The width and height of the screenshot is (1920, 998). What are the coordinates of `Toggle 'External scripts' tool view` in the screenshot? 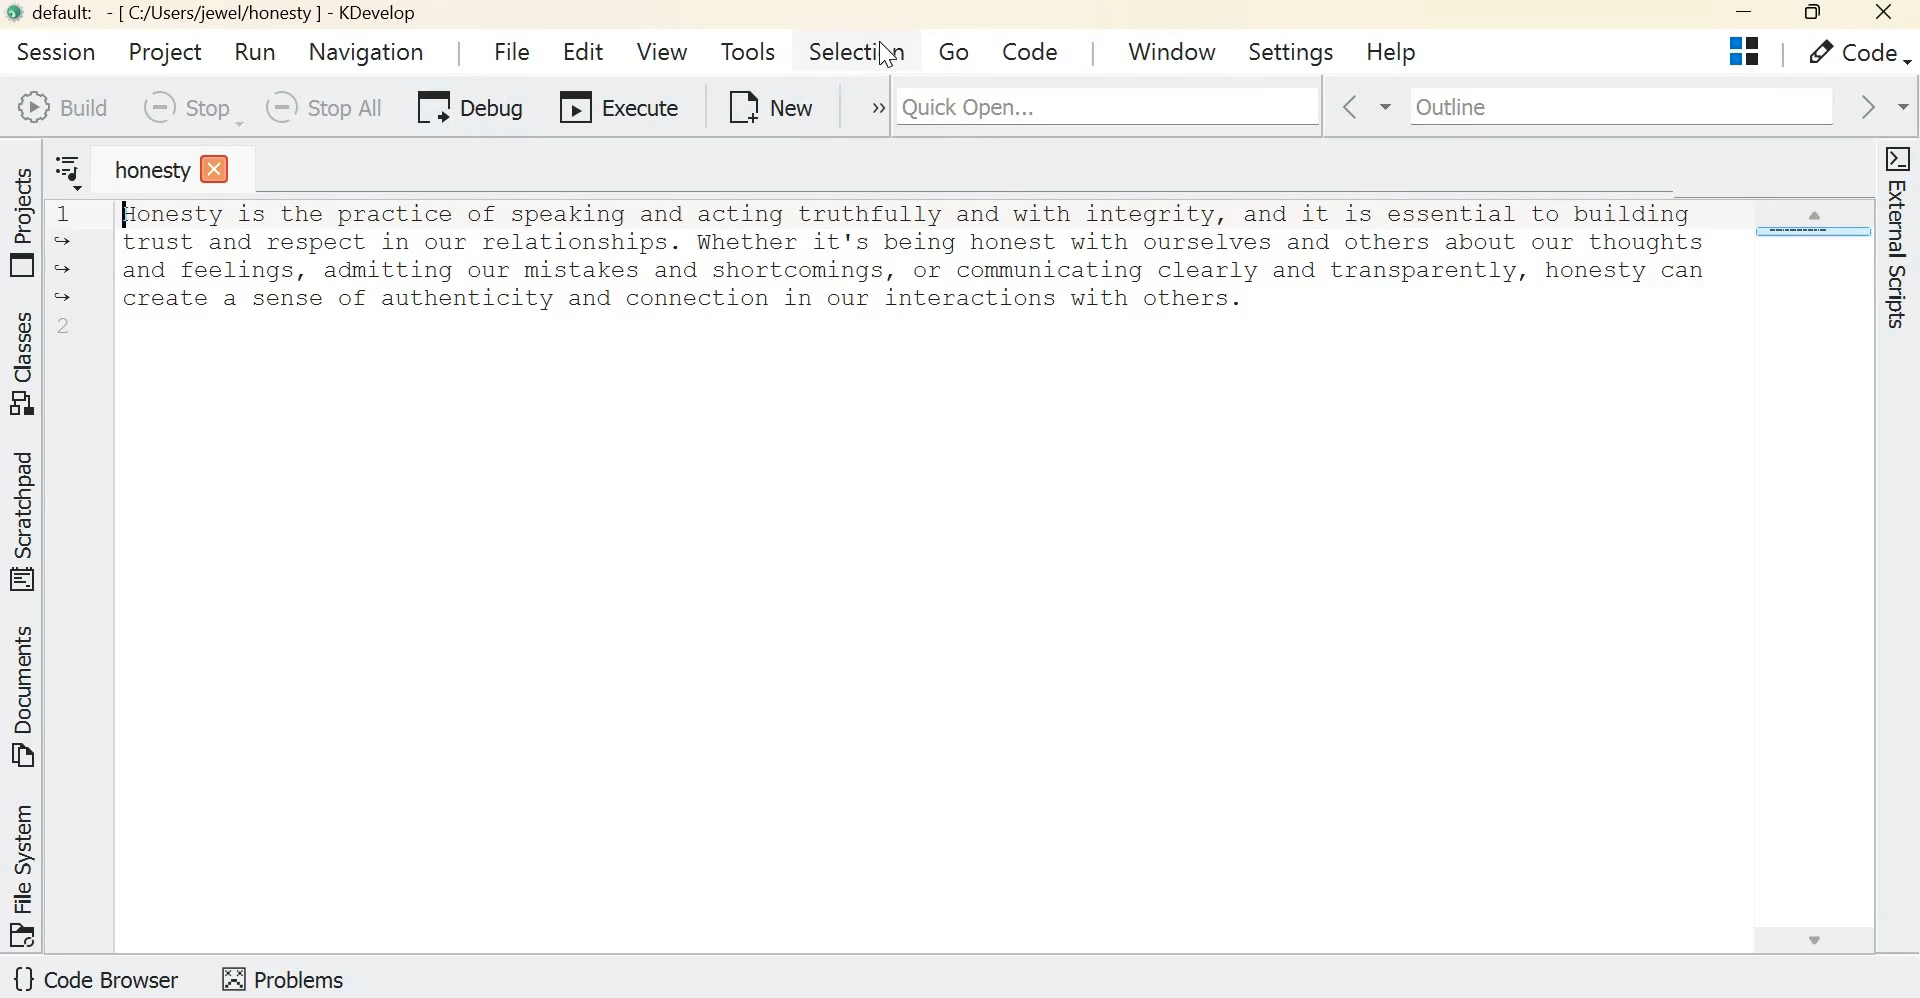 It's located at (1896, 242).